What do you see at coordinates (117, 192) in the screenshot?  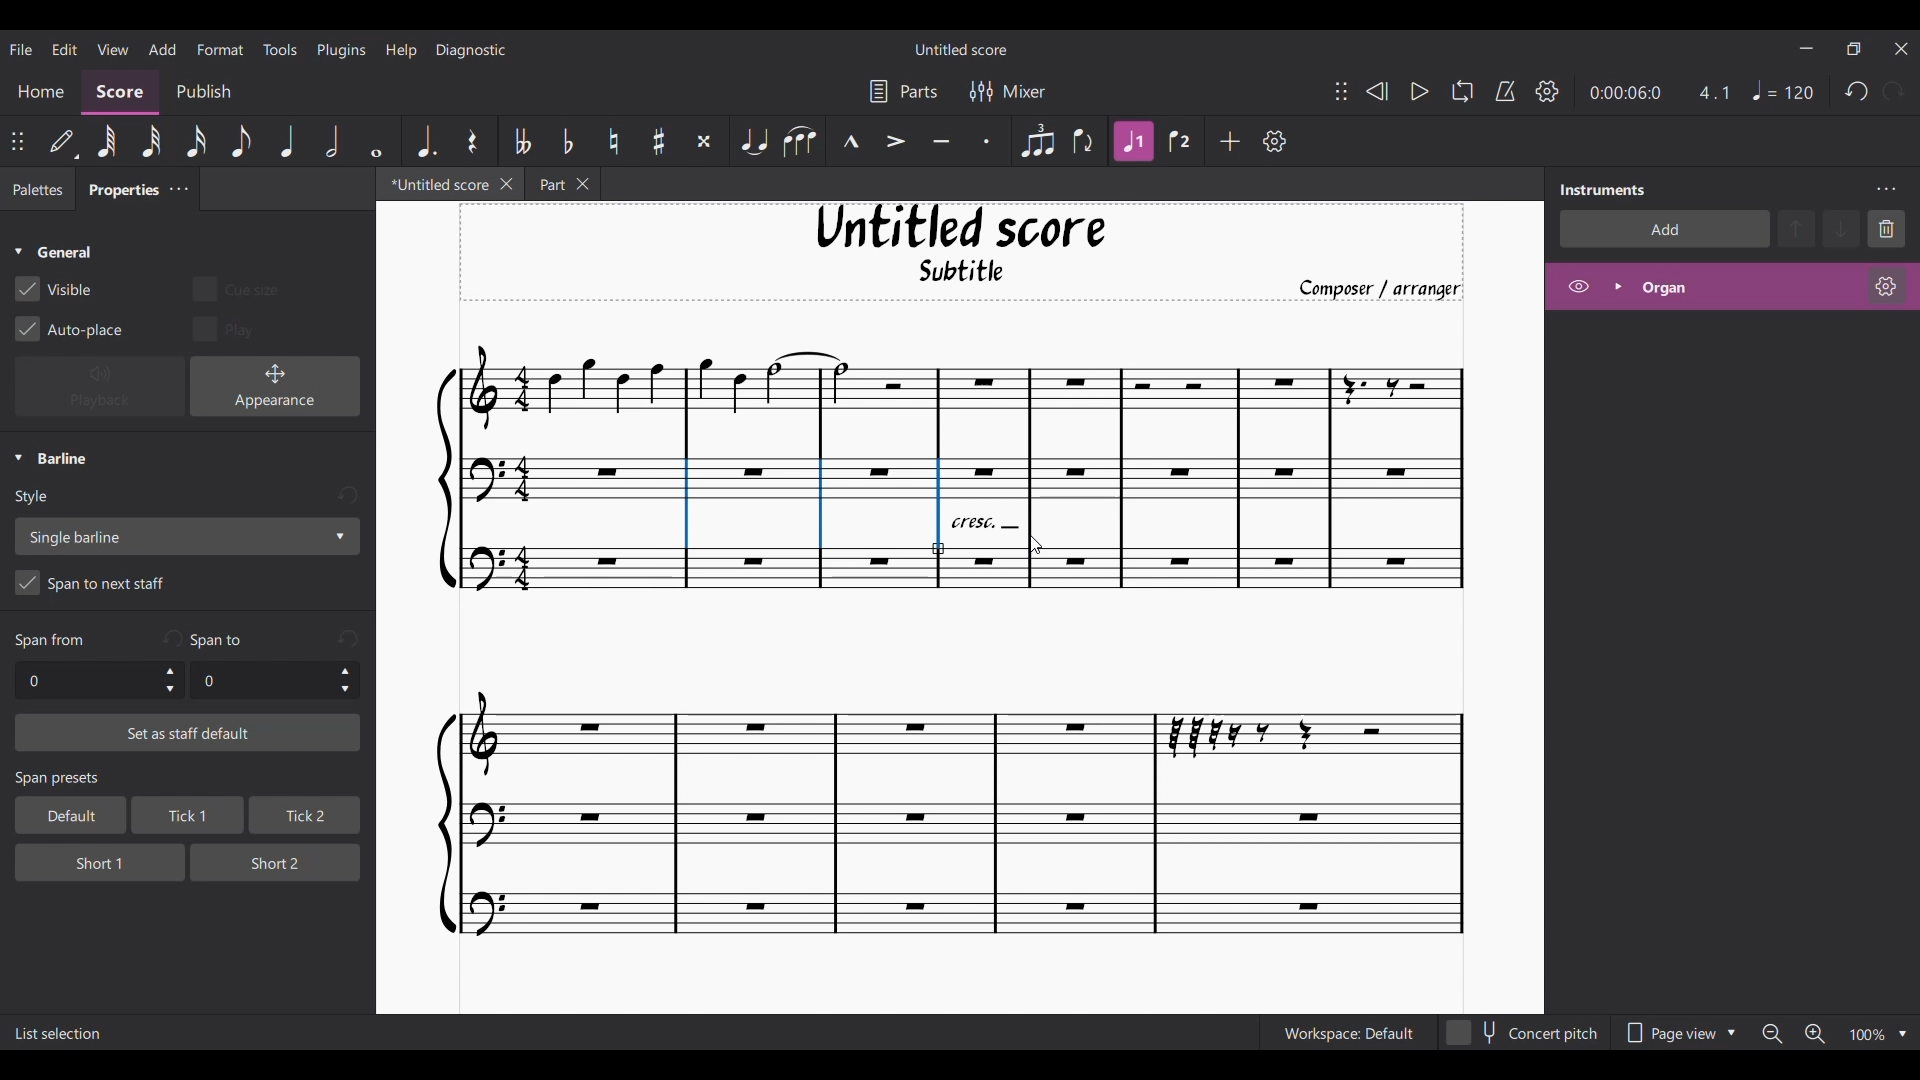 I see `Properties tab, current selection` at bounding box center [117, 192].